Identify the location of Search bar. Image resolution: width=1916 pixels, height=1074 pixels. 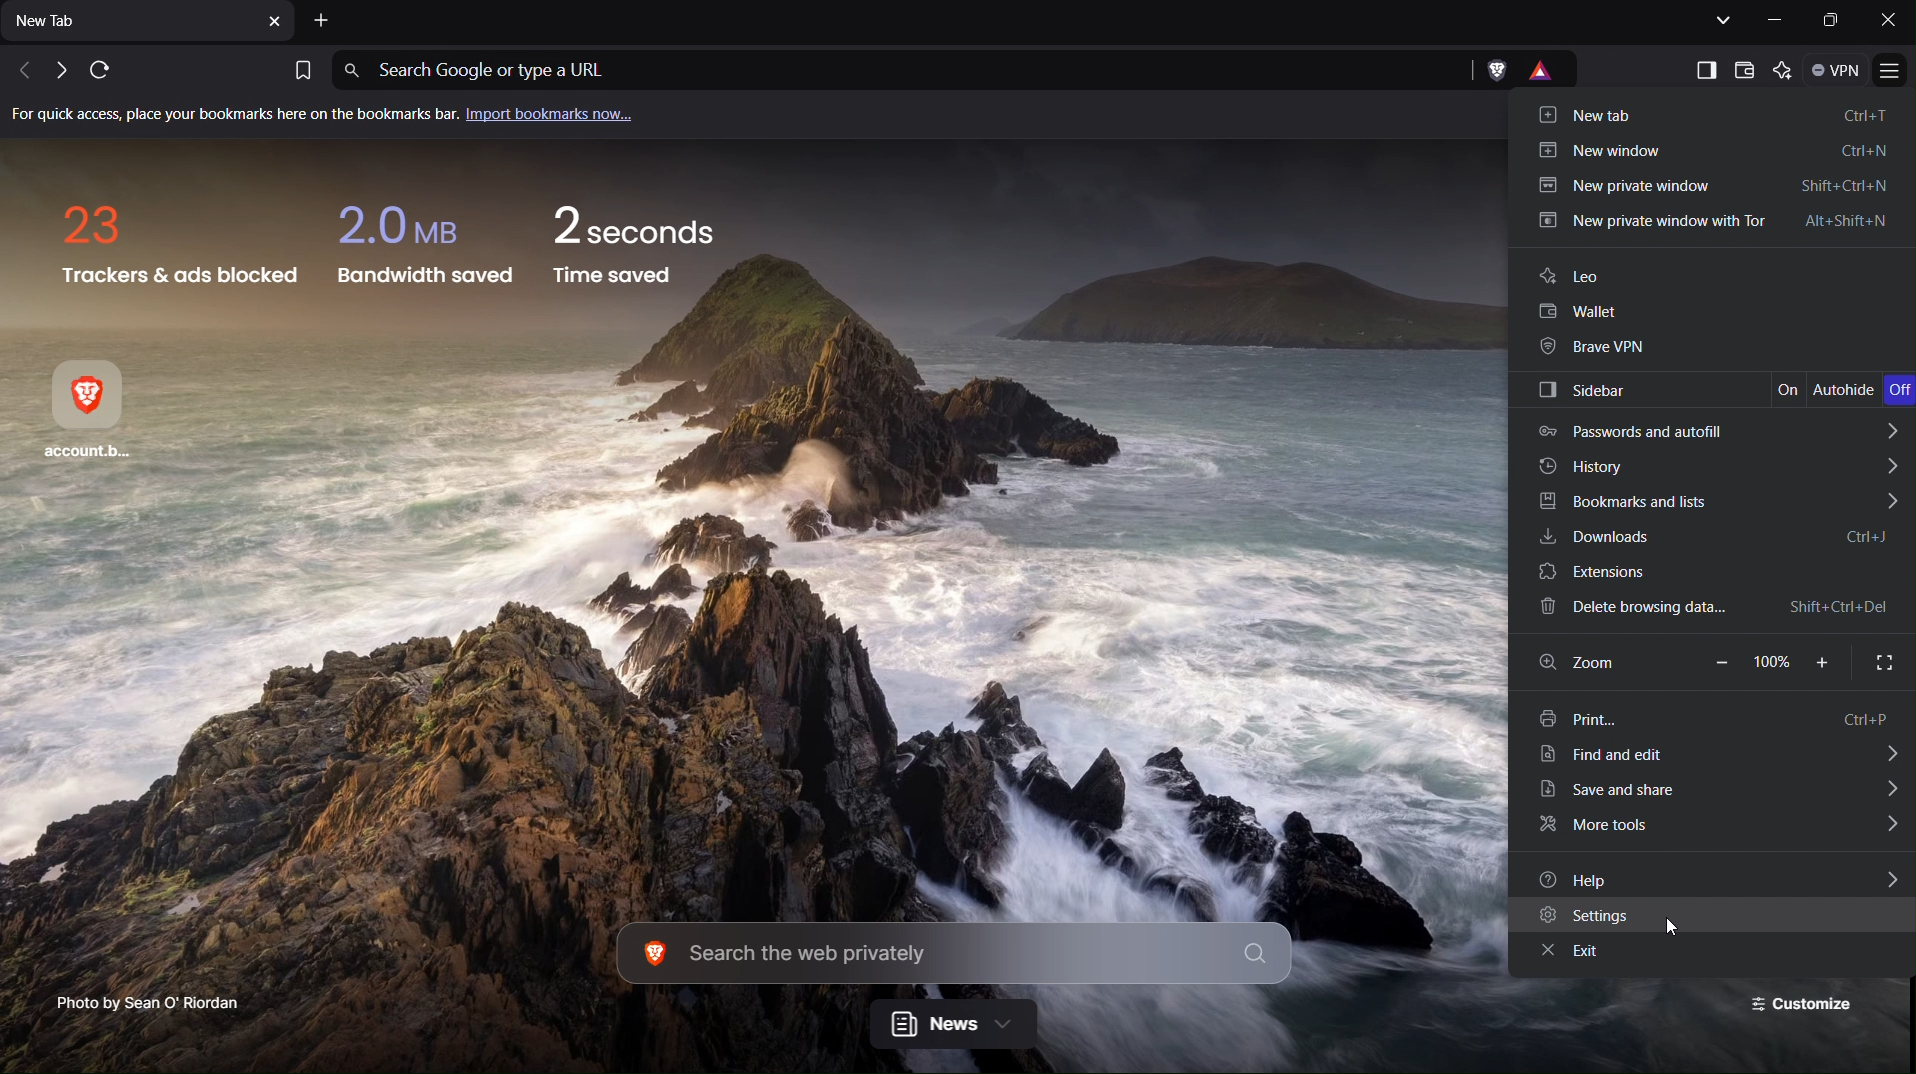
(954, 956).